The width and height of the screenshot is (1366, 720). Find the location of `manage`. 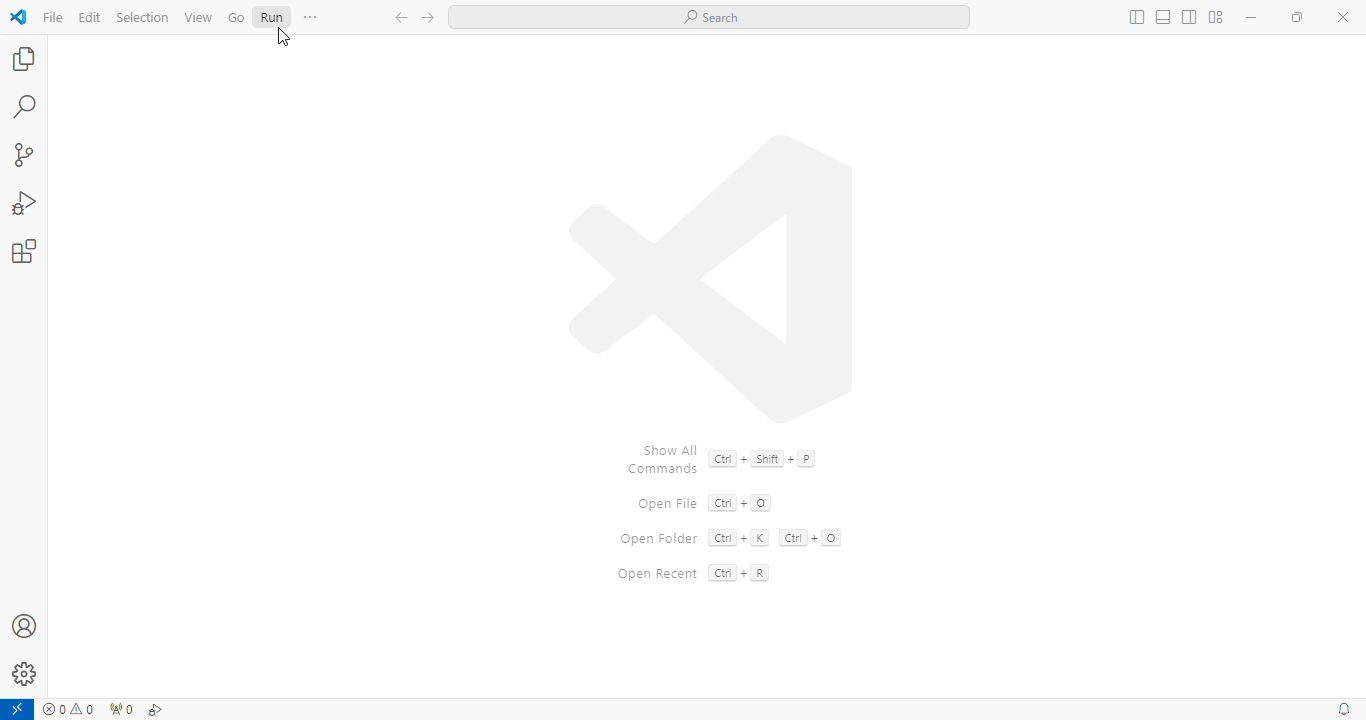

manage is located at coordinates (26, 674).